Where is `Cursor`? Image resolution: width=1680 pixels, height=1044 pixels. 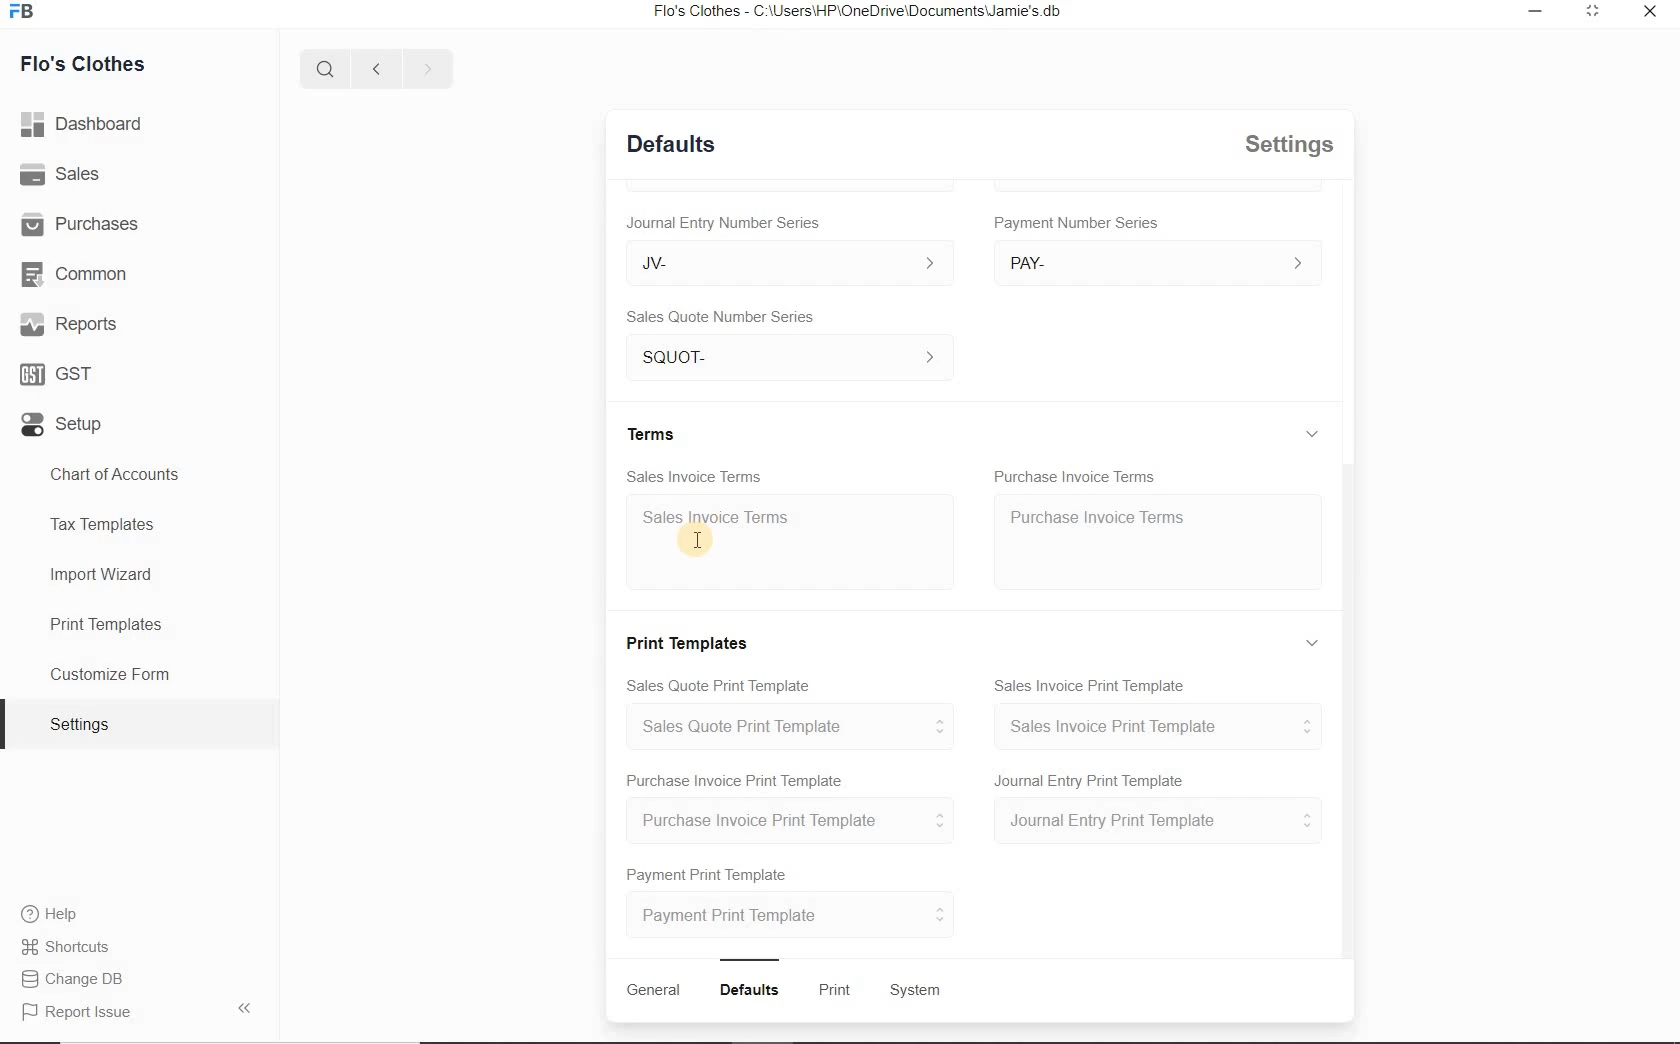 Cursor is located at coordinates (696, 538).